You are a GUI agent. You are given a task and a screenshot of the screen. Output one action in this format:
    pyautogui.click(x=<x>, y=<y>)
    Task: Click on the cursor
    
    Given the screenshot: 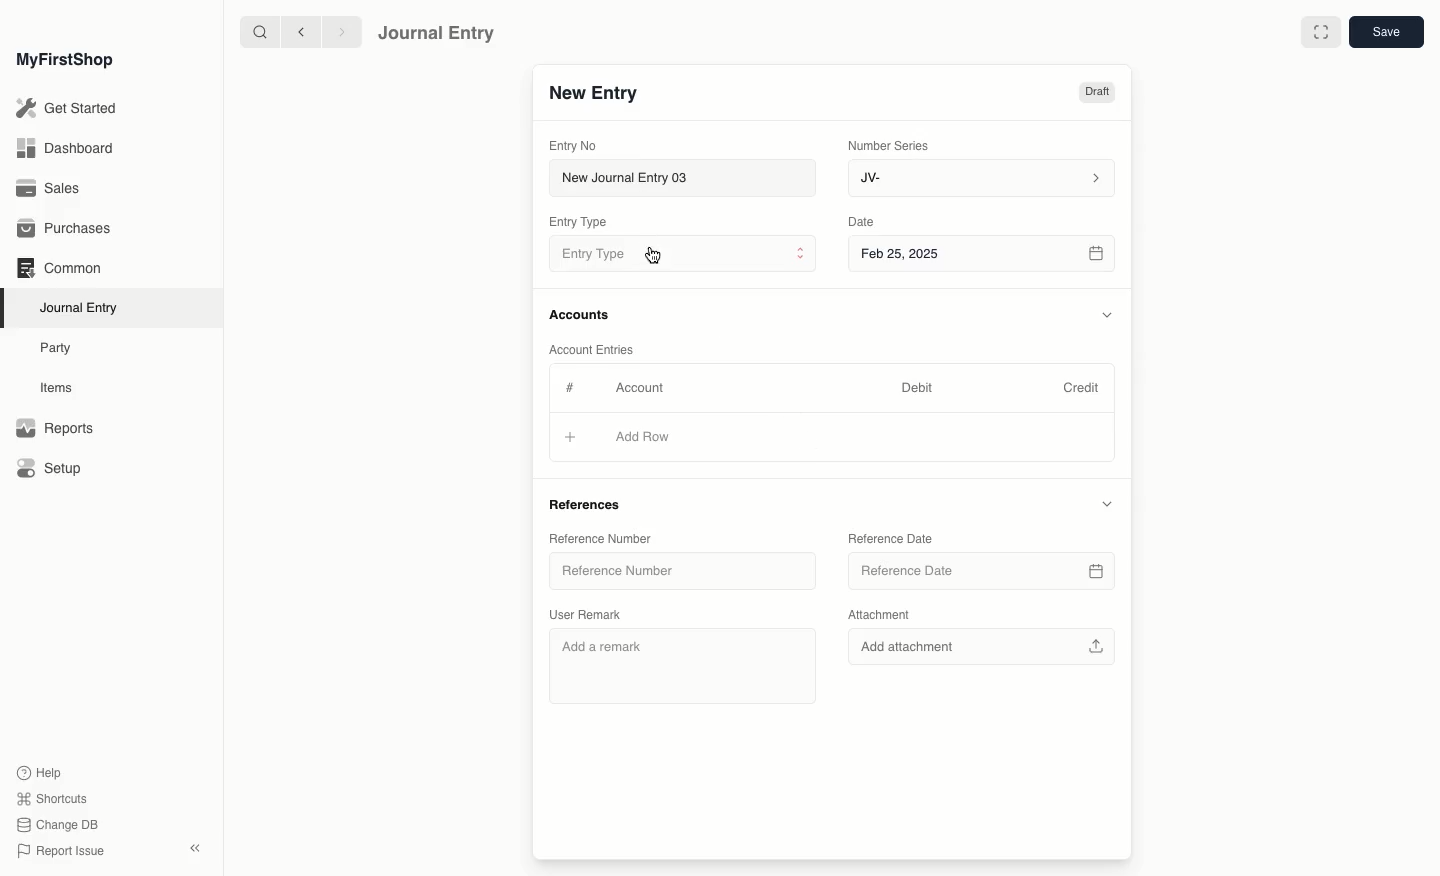 What is the action you would take?
    pyautogui.click(x=652, y=261)
    